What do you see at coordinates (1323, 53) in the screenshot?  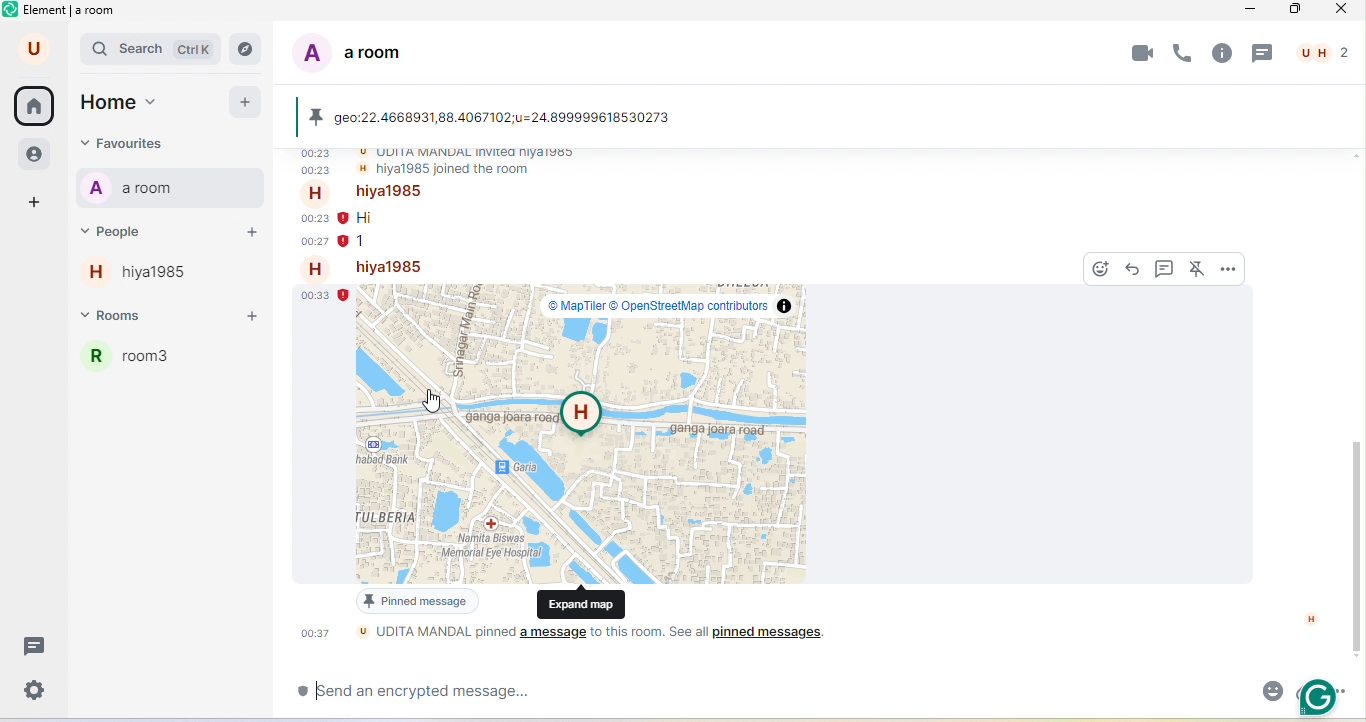 I see `people` at bounding box center [1323, 53].